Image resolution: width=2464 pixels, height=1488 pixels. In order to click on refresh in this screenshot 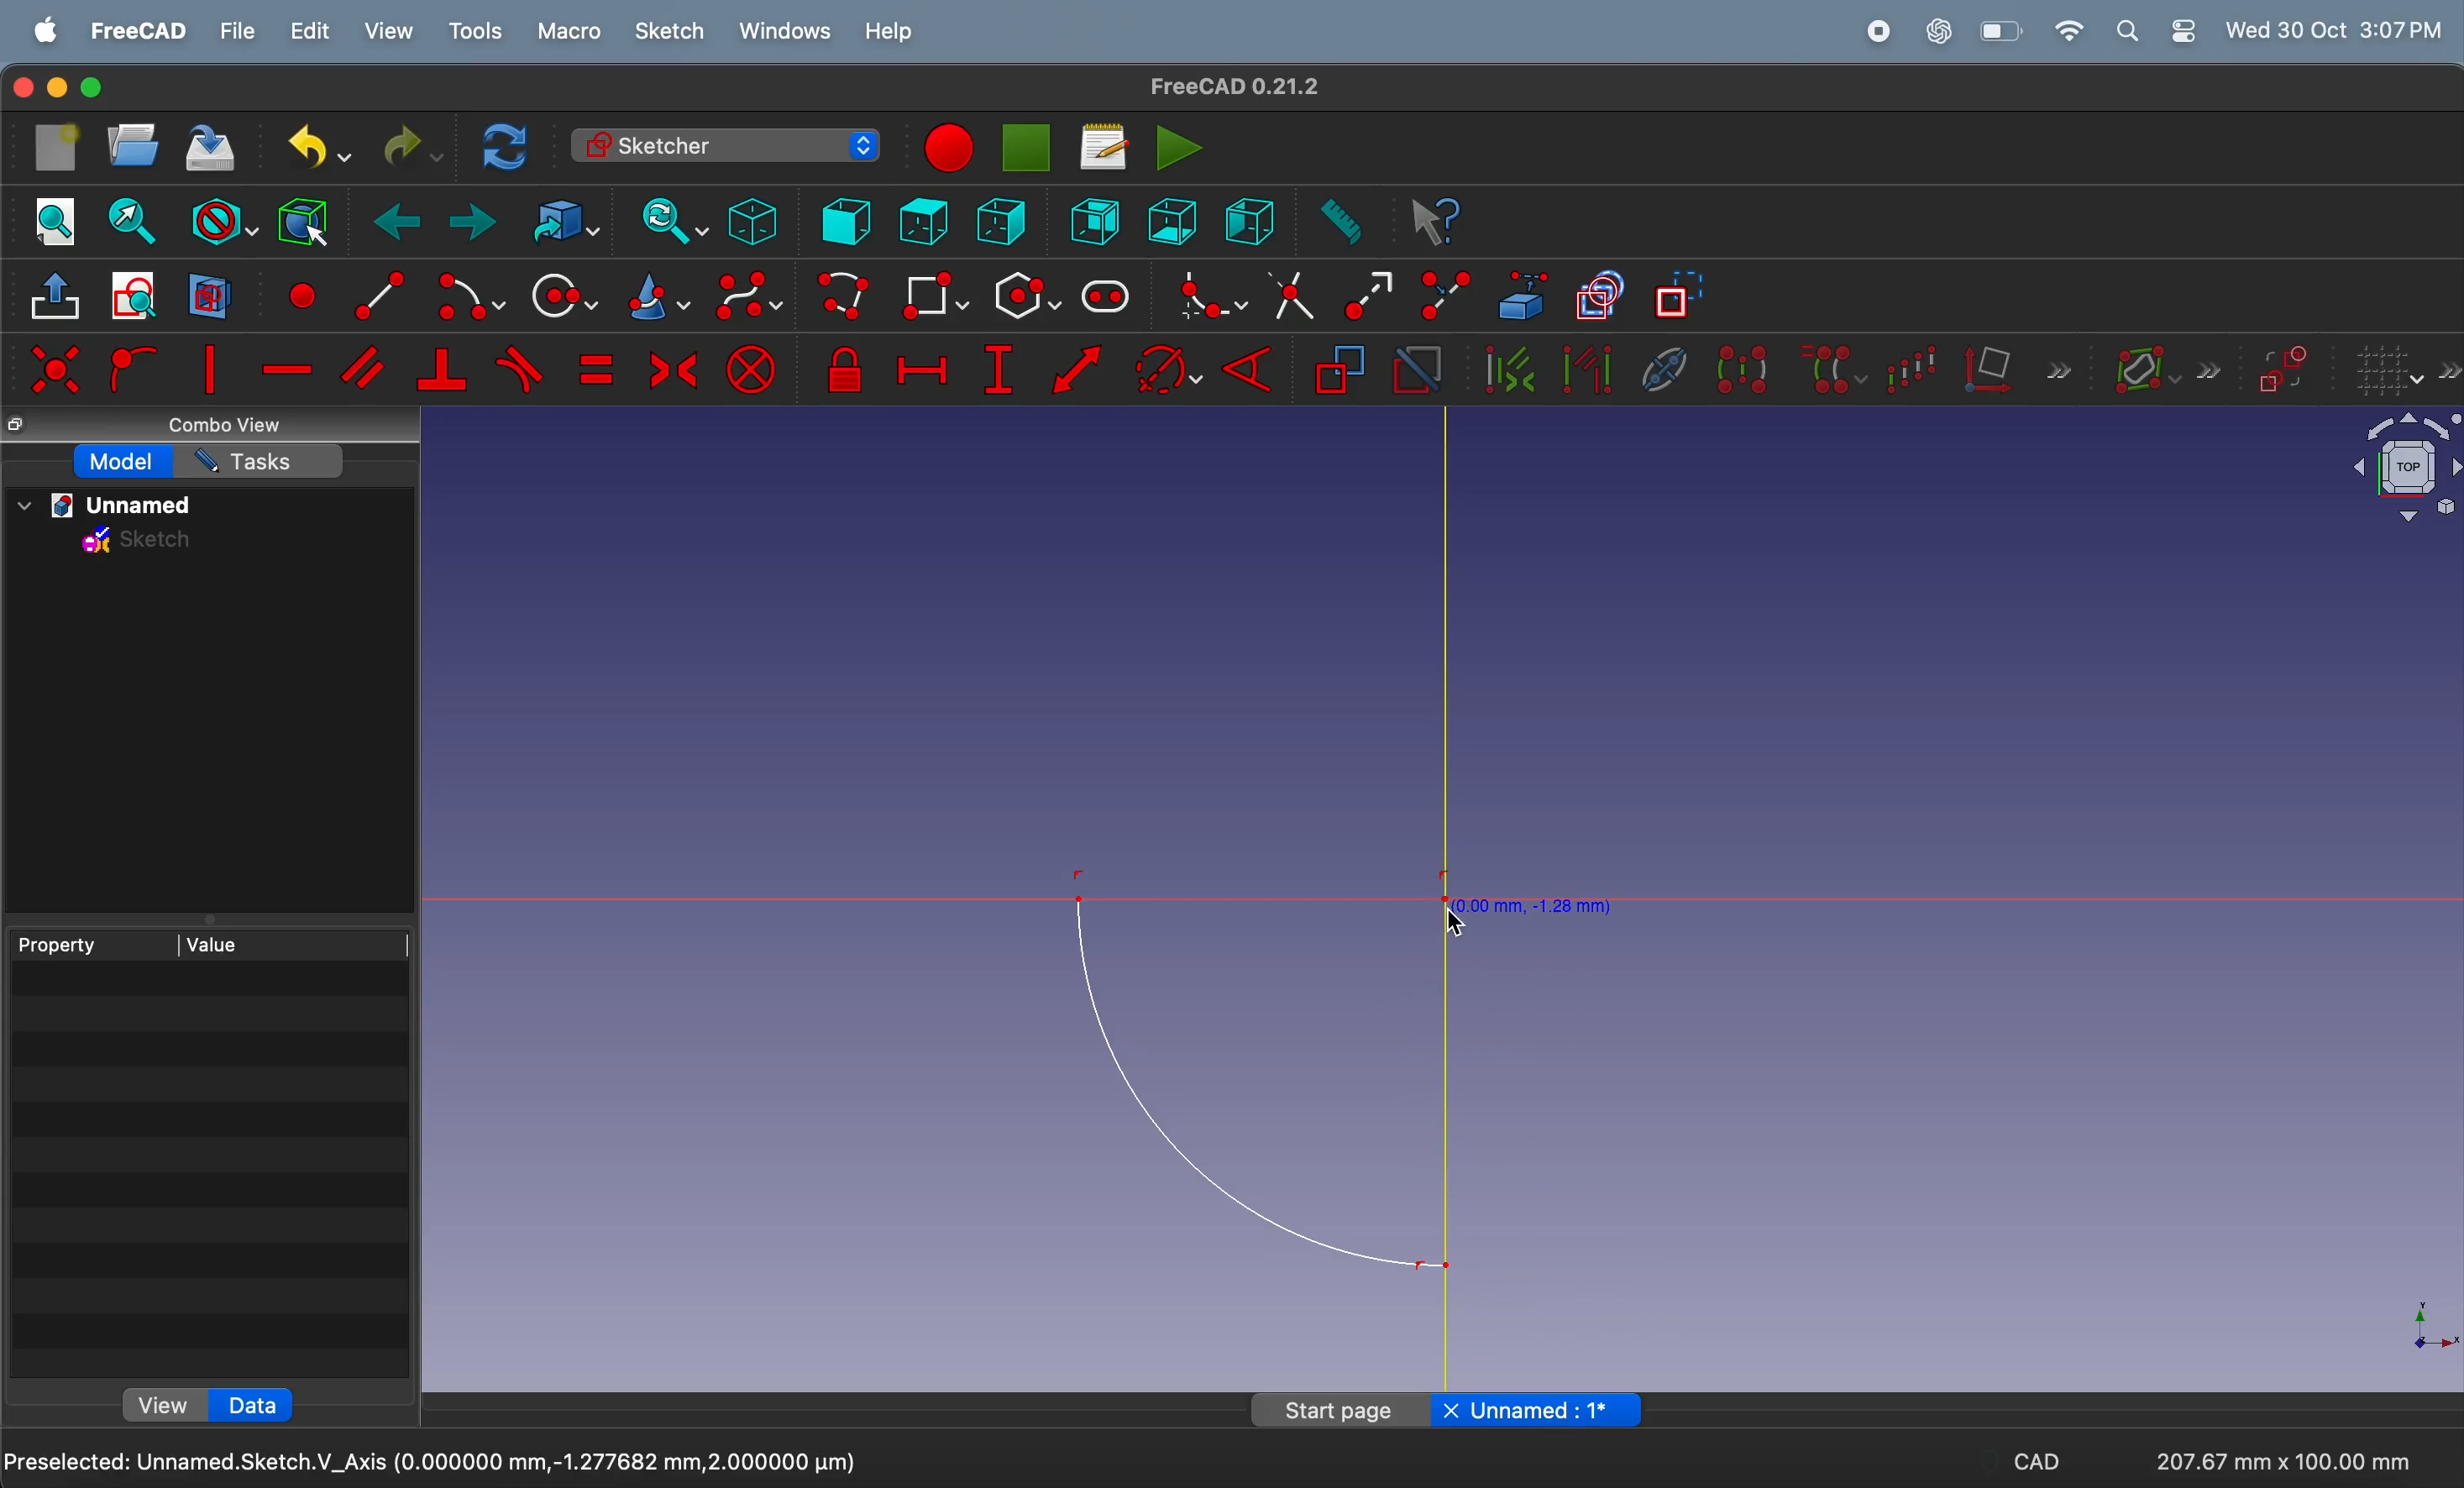, I will do `click(509, 145)`.